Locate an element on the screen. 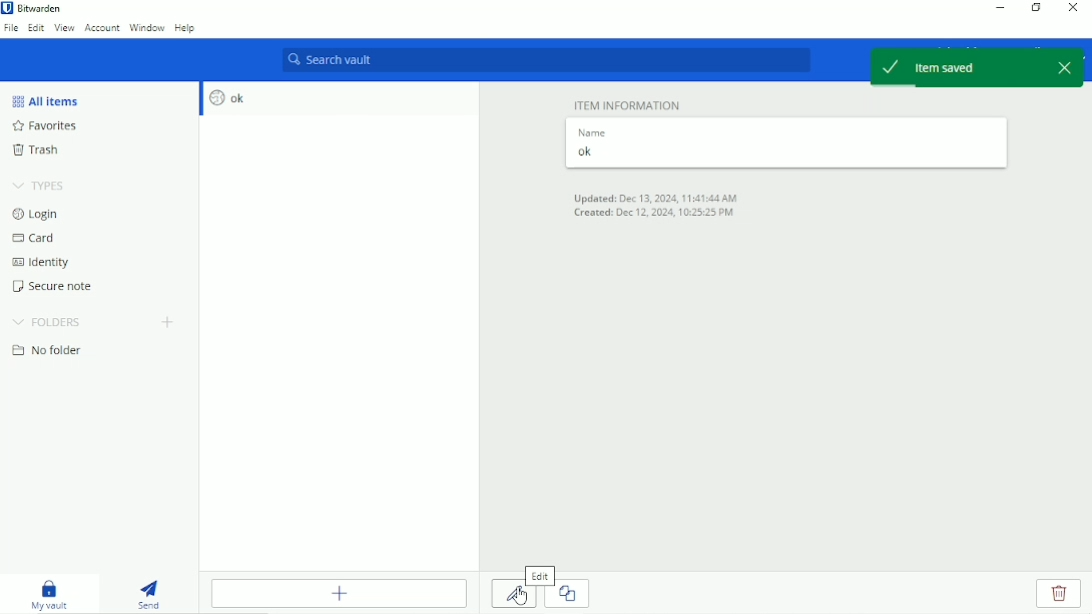 The height and width of the screenshot is (614, 1092). Folders is located at coordinates (45, 321).